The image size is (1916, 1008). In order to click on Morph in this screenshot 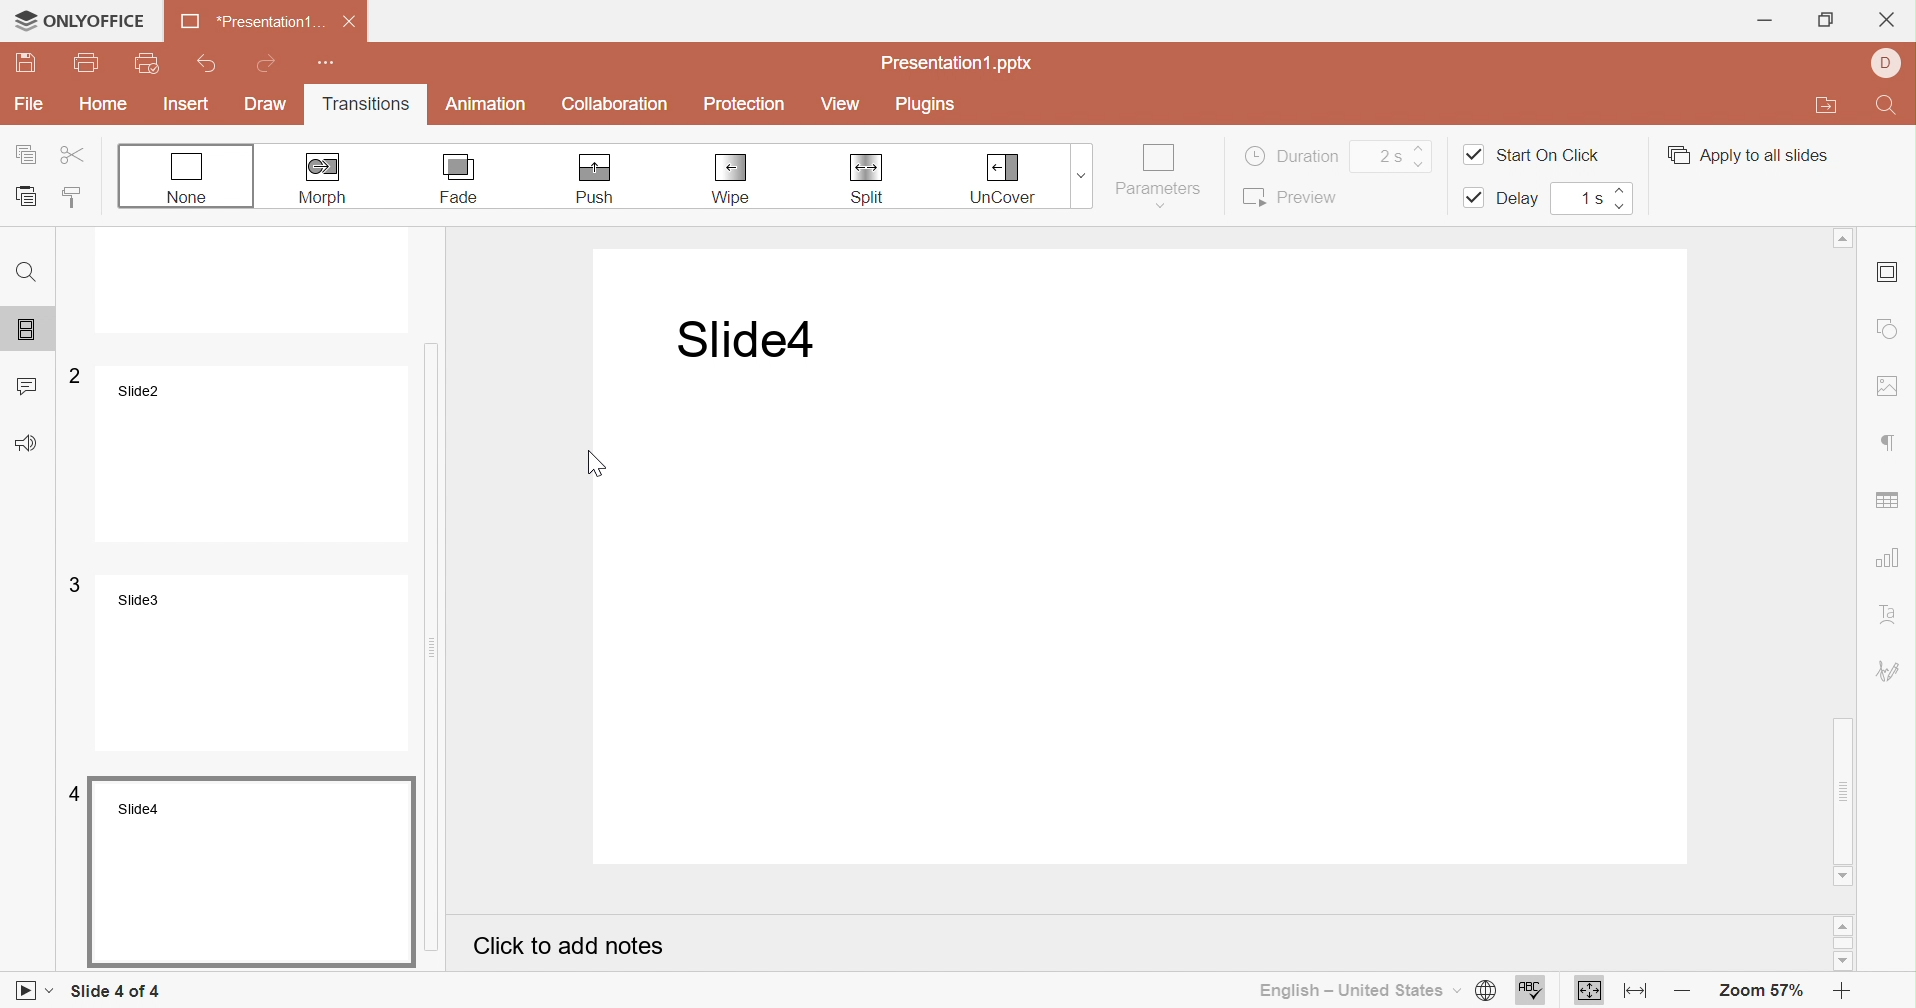, I will do `click(321, 178)`.